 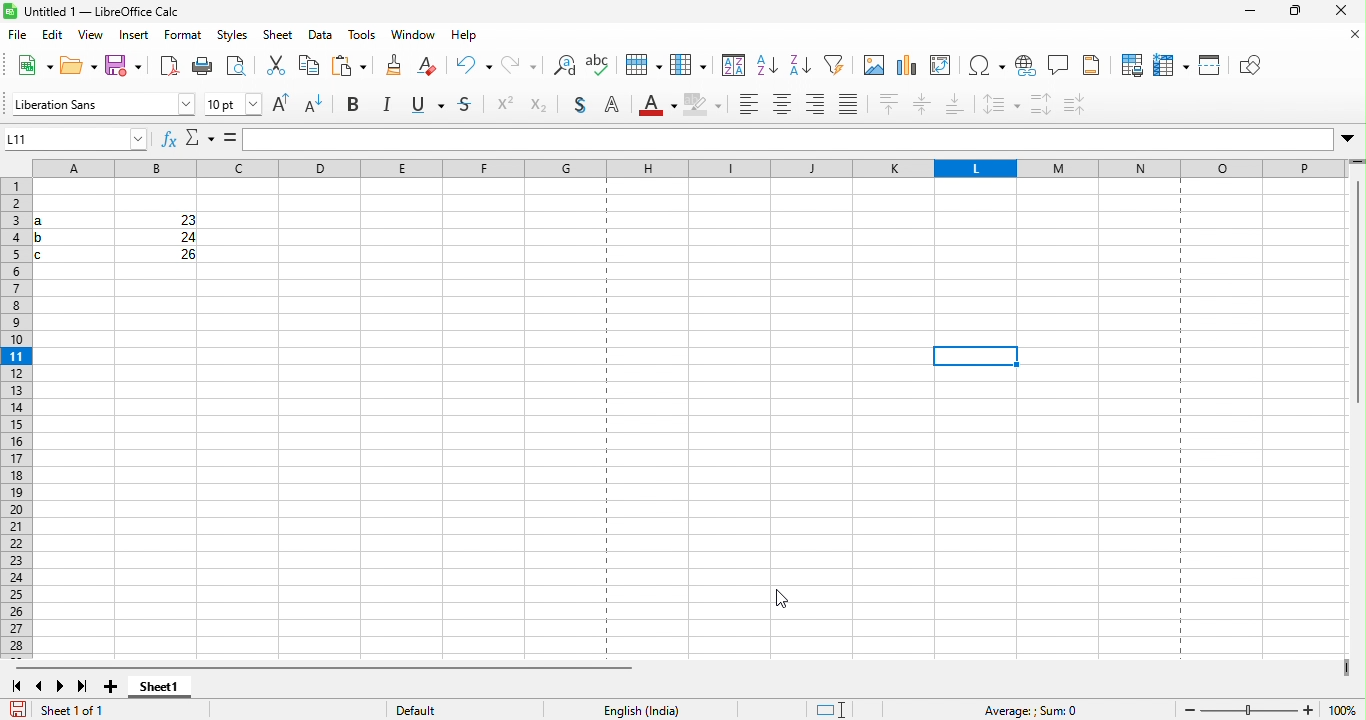 What do you see at coordinates (854, 106) in the screenshot?
I see `justified` at bounding box center [854, 106].